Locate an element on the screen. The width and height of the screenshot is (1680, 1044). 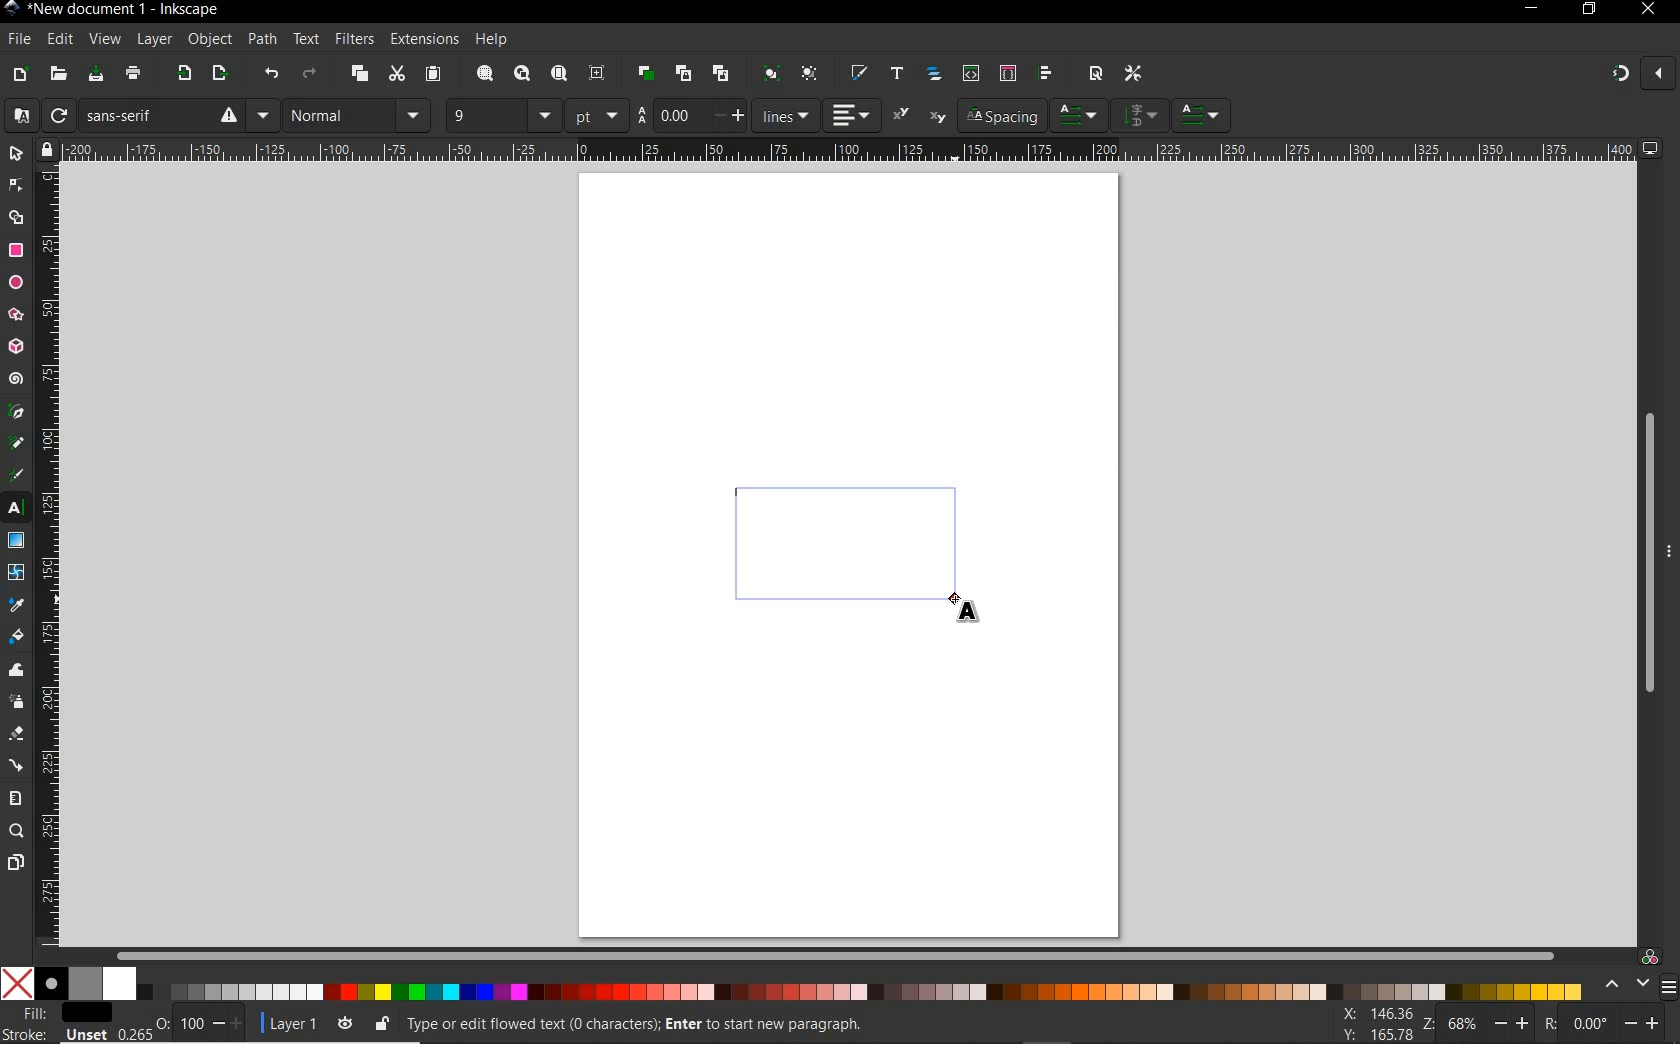
+ is located at coordinates (741, 114).